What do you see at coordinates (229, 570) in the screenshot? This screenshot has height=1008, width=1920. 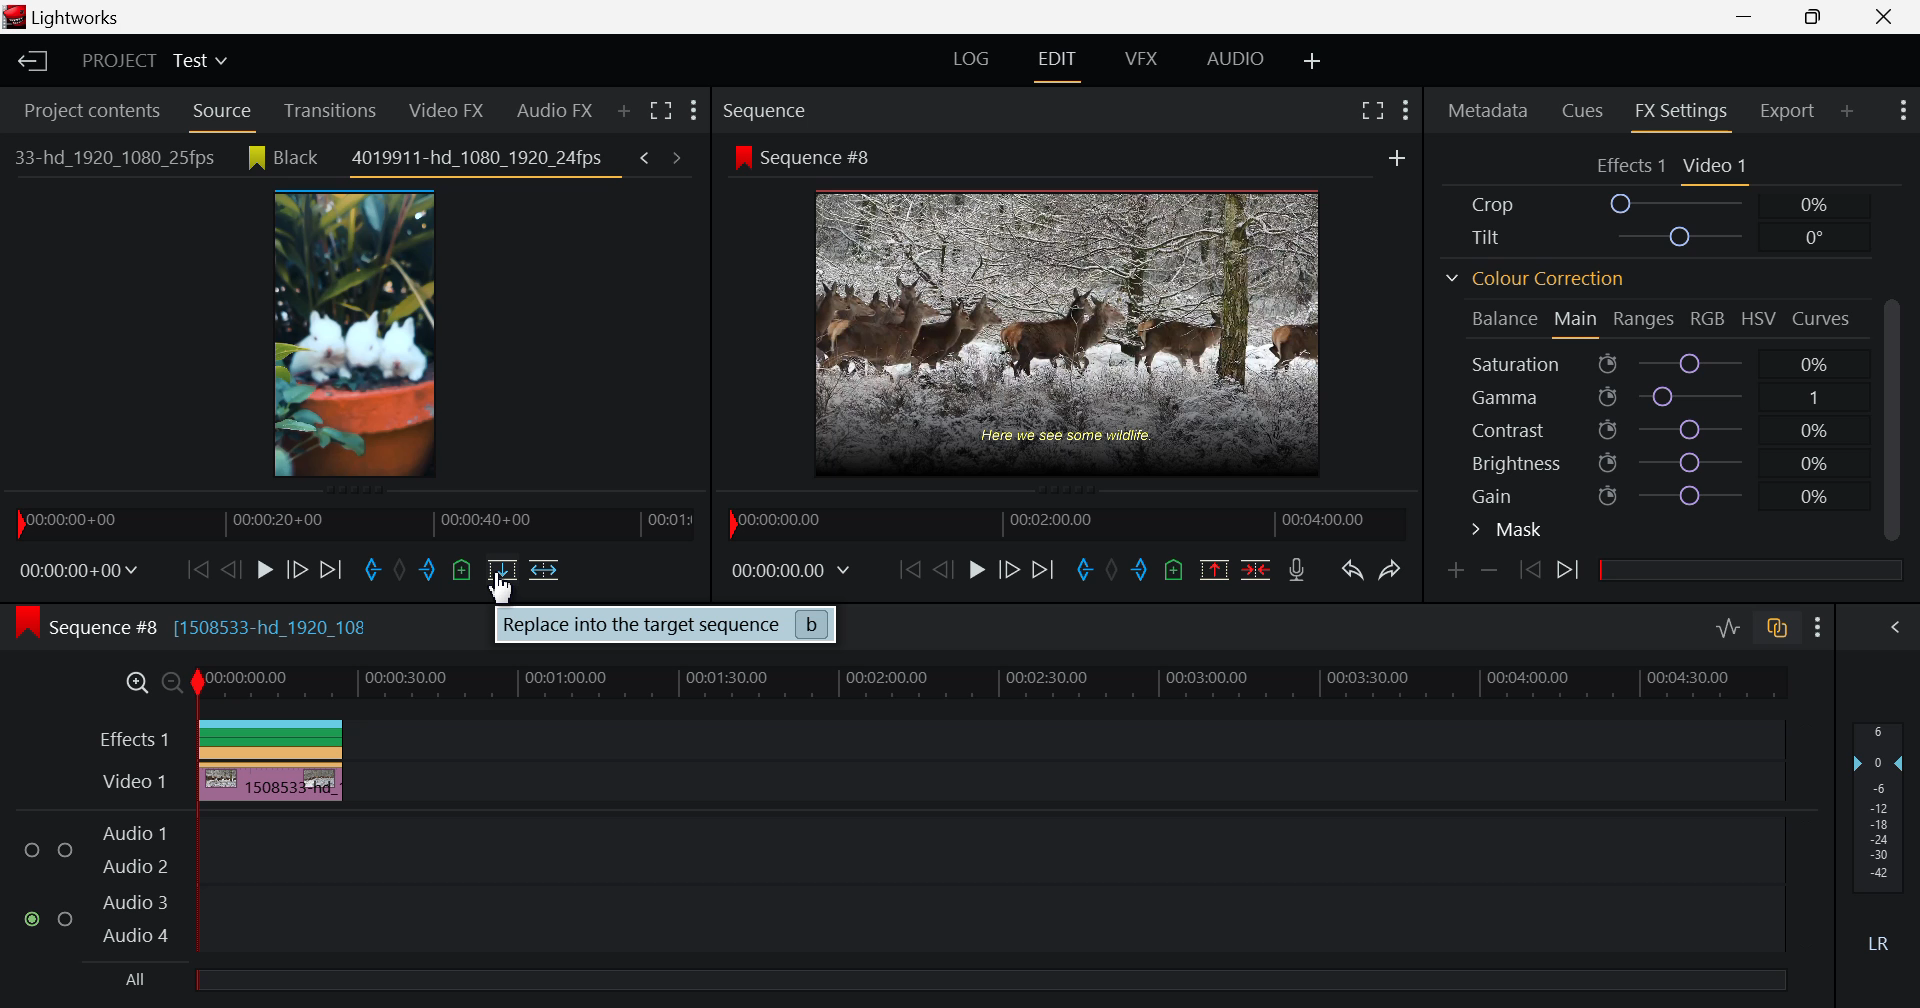 I see `Go Back` at bounding box center [229, 570].